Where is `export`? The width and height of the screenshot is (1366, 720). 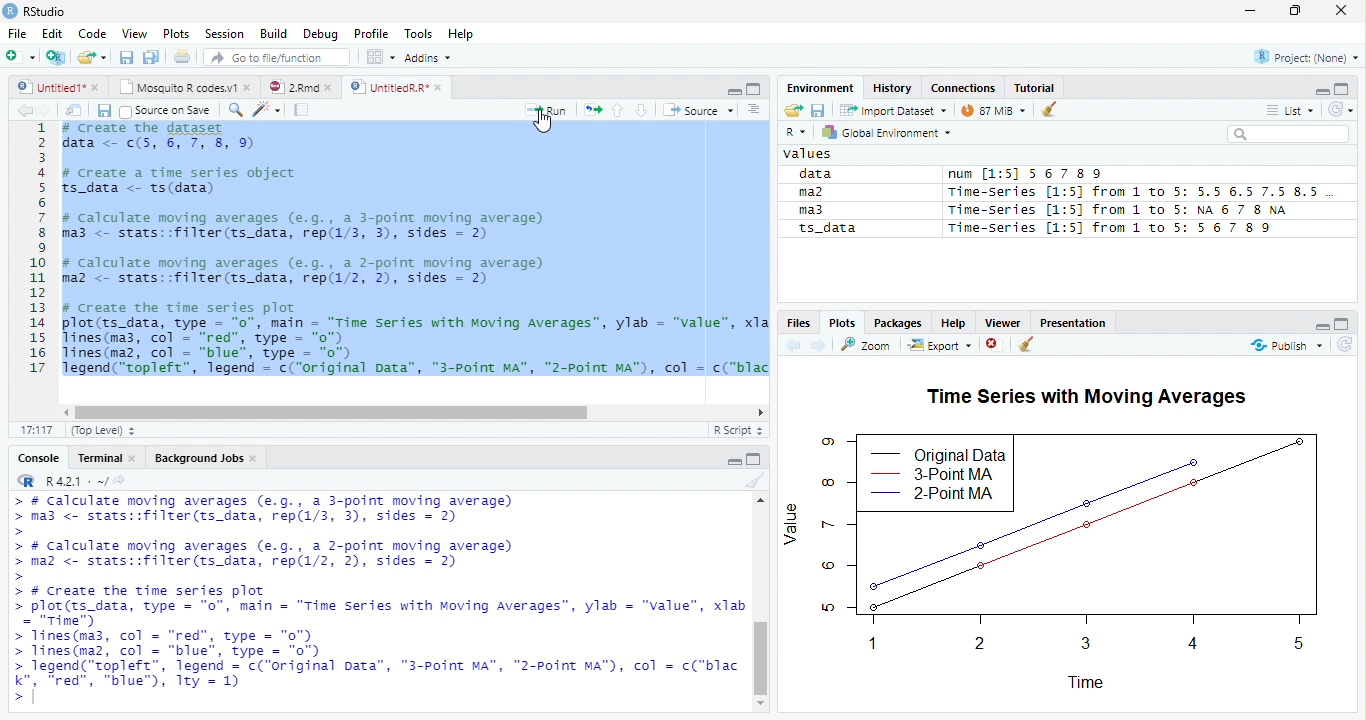 export is located at coordinates (939, 346).